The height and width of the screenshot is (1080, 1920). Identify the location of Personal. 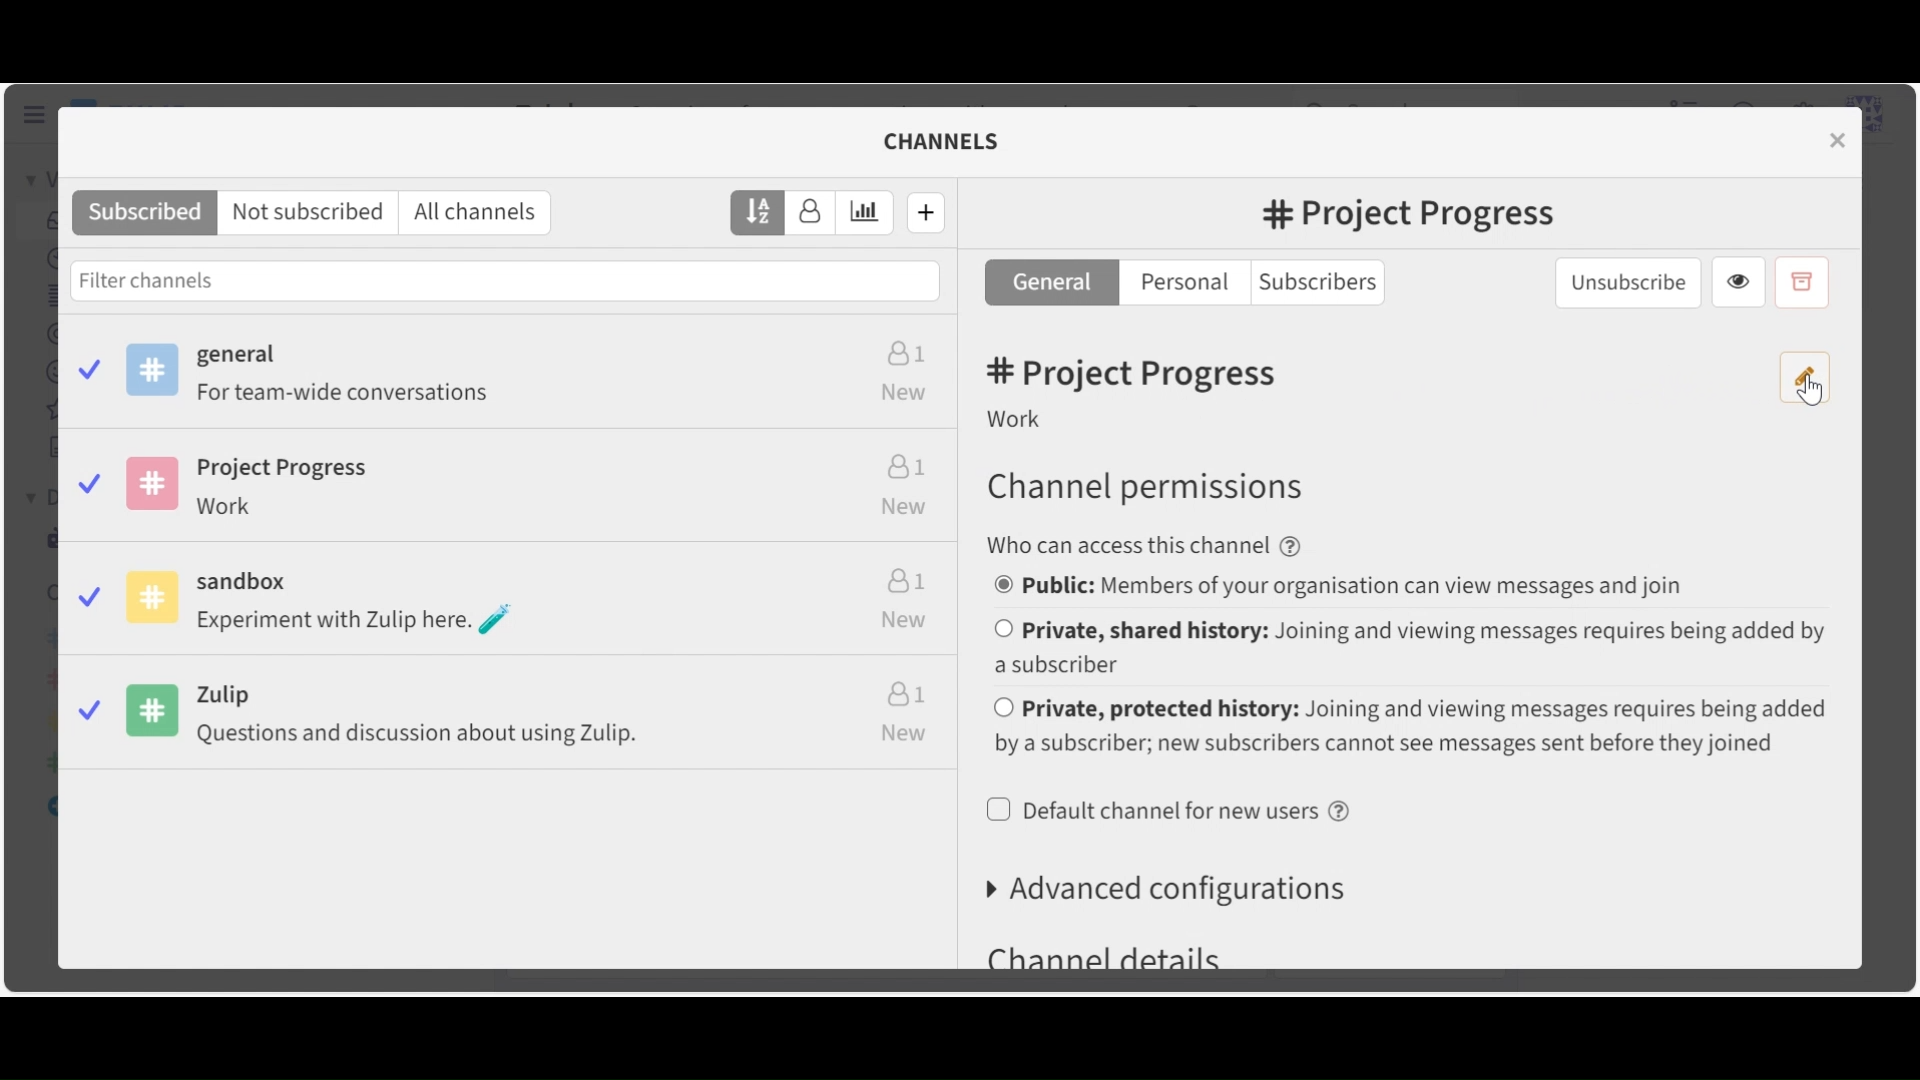
(1179, 284).